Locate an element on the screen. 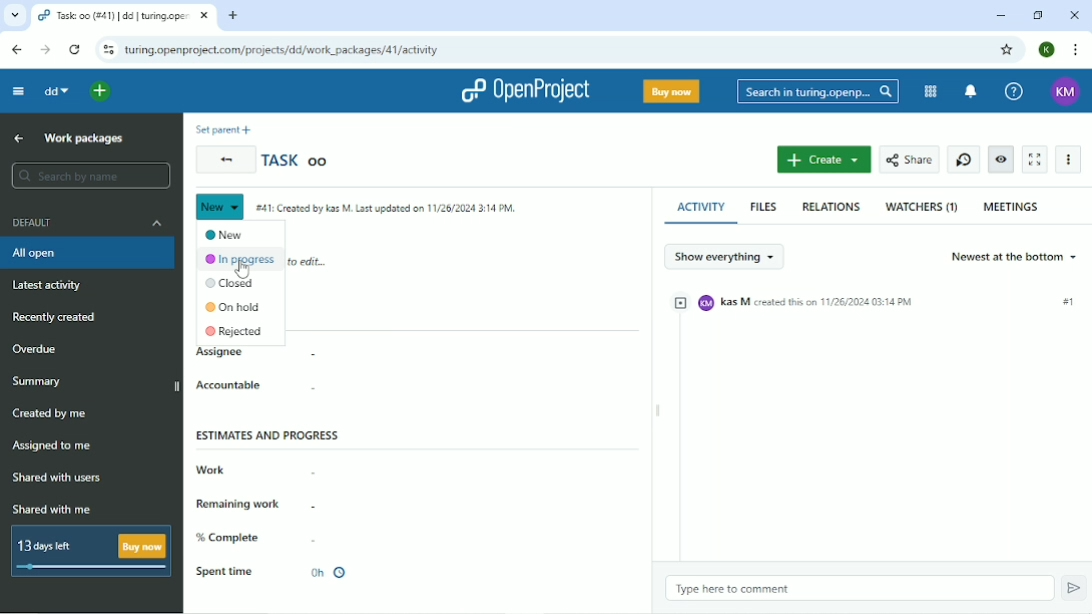  Work packages is located at coordinates (84, 139).